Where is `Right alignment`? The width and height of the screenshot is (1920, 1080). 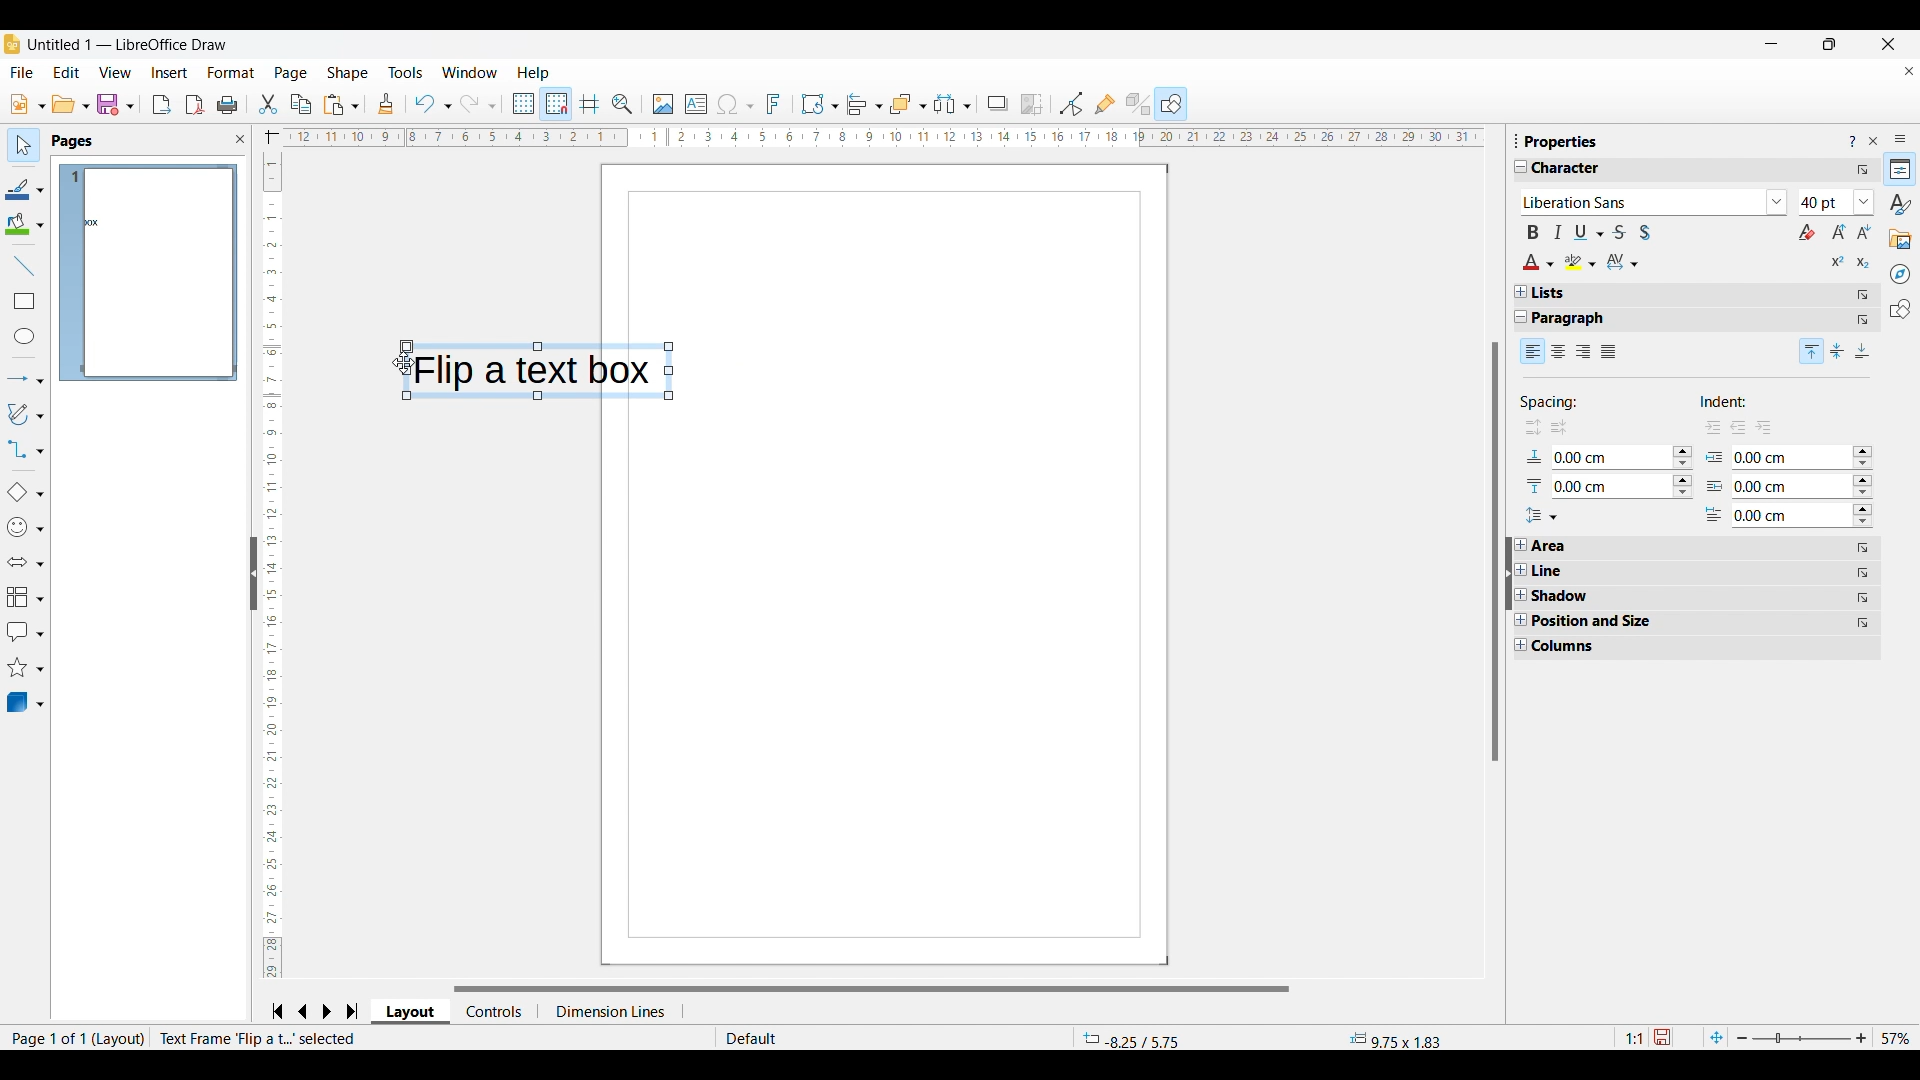 Right alignment is located at coordinates (1583, 353).